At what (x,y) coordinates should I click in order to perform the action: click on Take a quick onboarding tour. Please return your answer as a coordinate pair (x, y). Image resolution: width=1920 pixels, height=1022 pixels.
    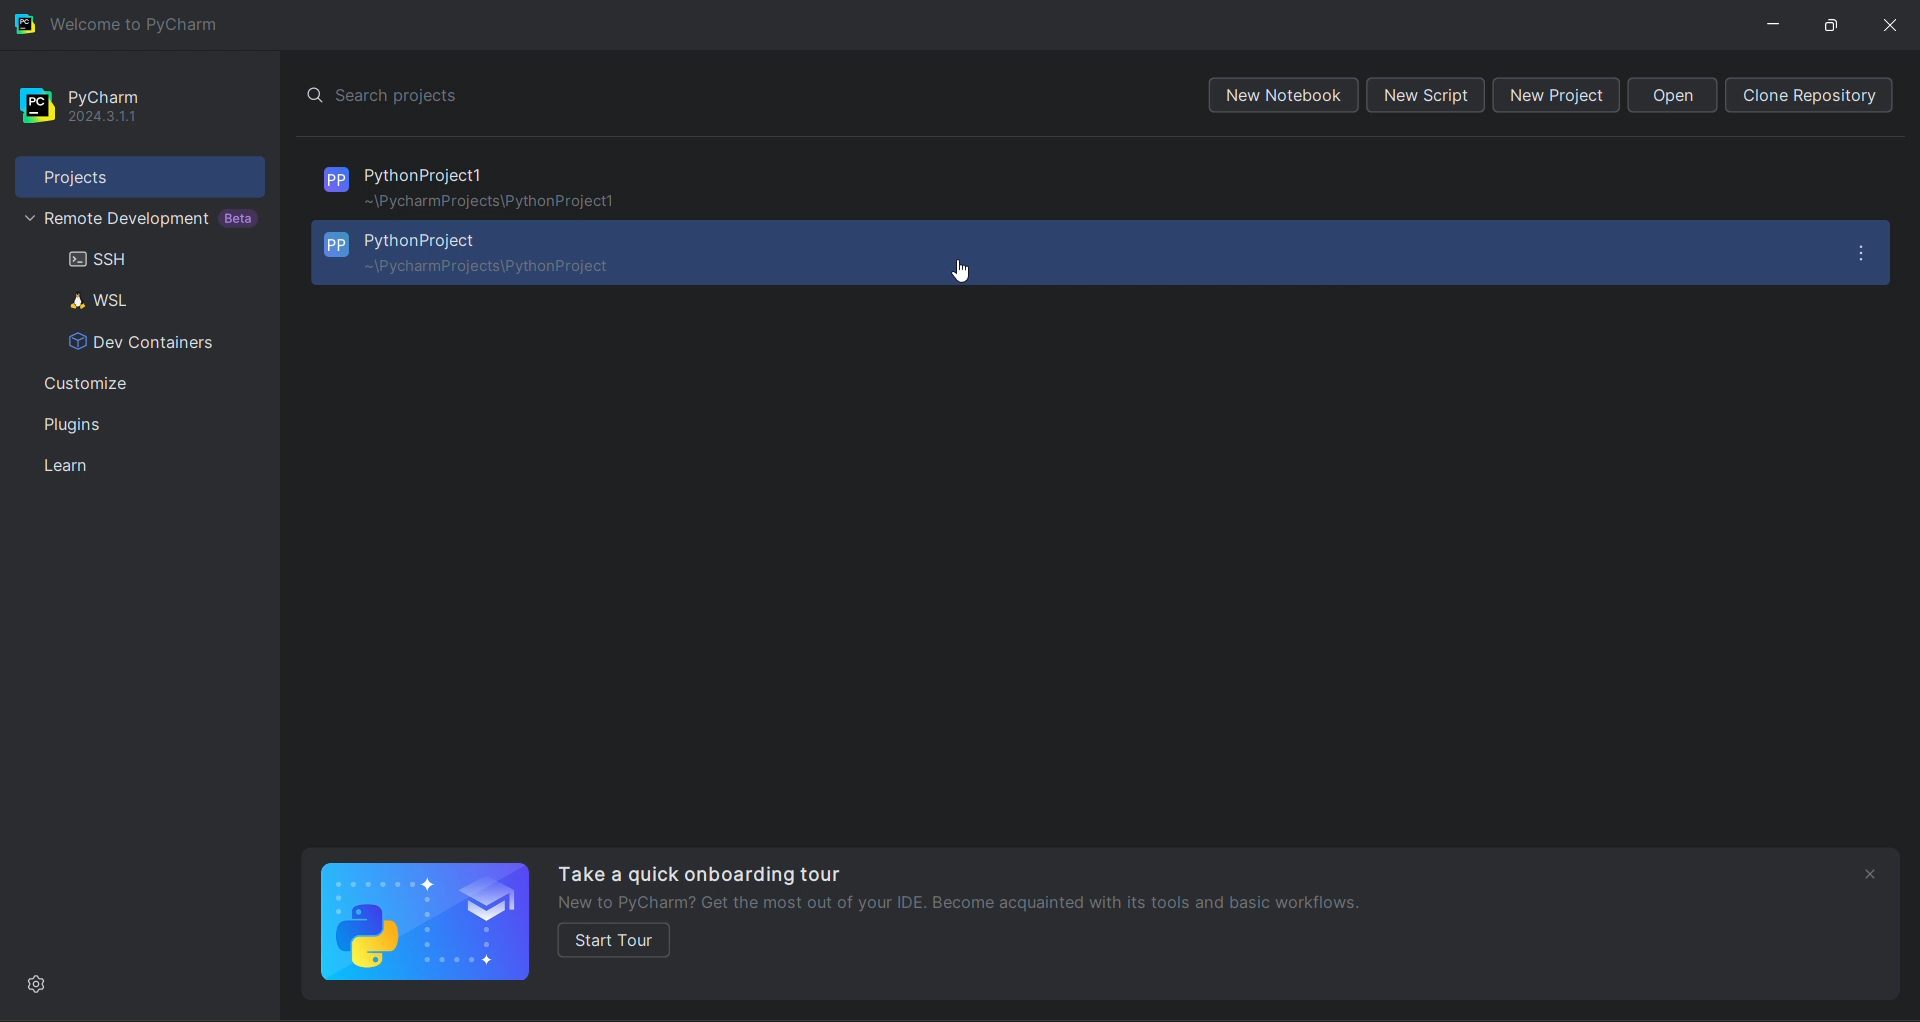
    Looking at the image, I should click on (699, 871).